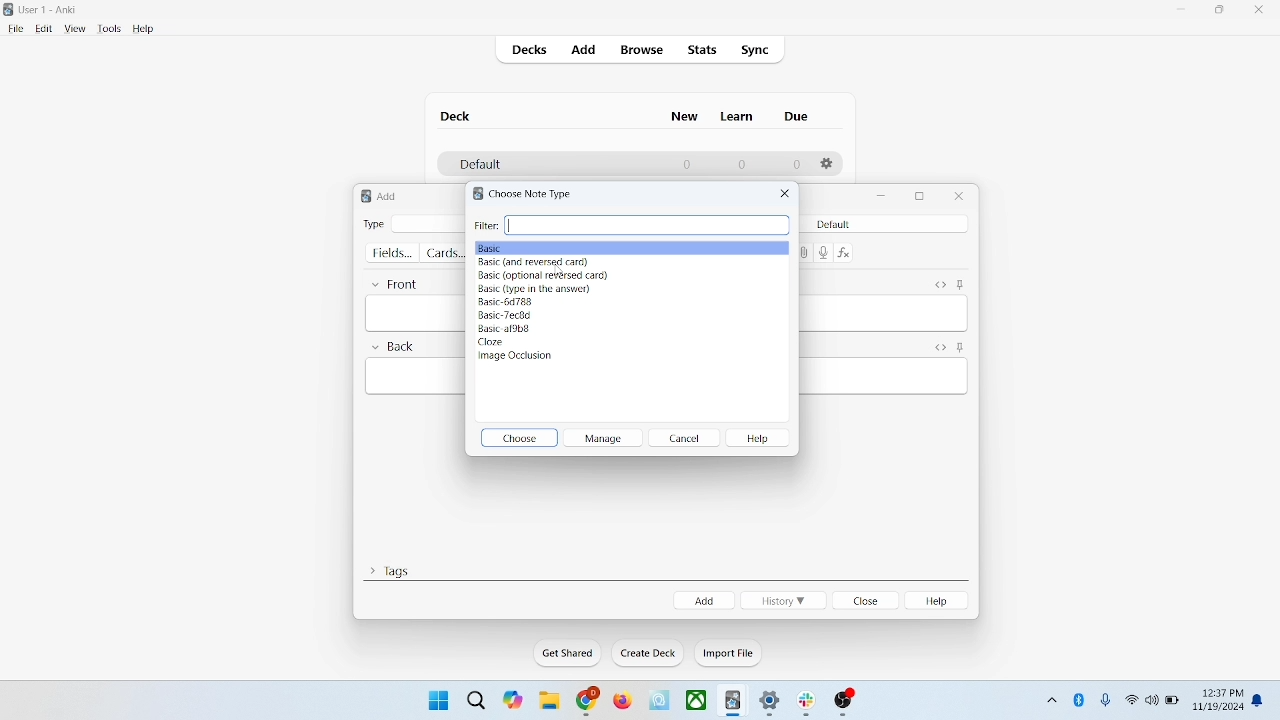  Describe the element at coordinates (75, 29) in the screenshot. I see `view` at that location.